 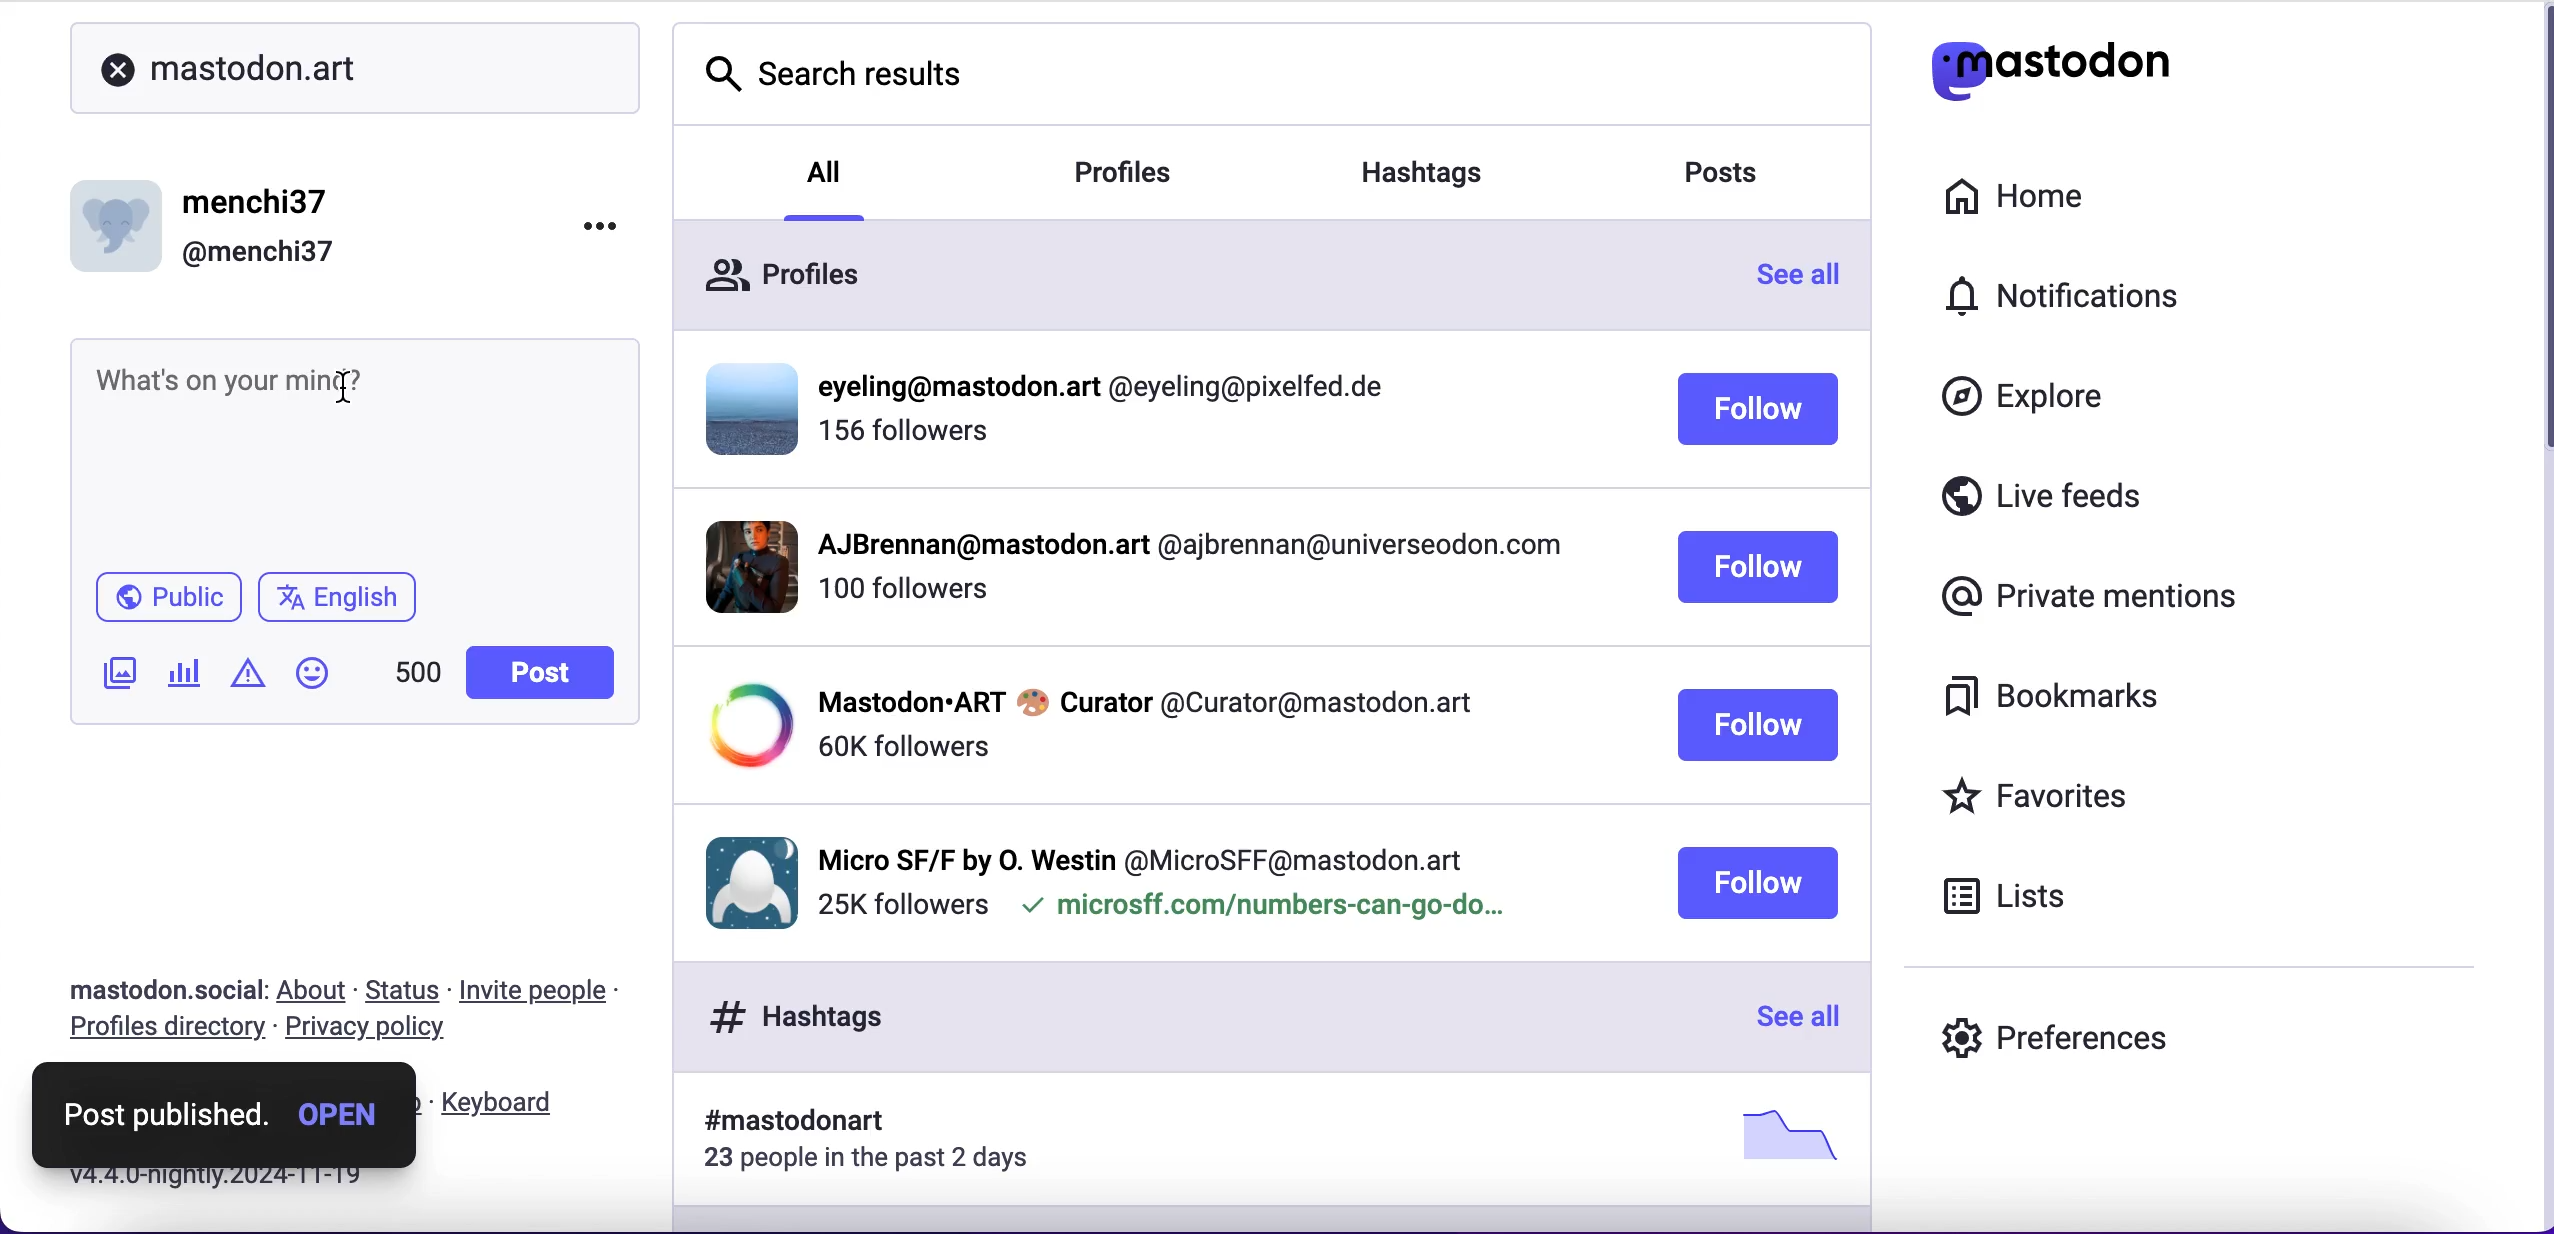 I want to click on picture, so click(x=1780, y=1134).